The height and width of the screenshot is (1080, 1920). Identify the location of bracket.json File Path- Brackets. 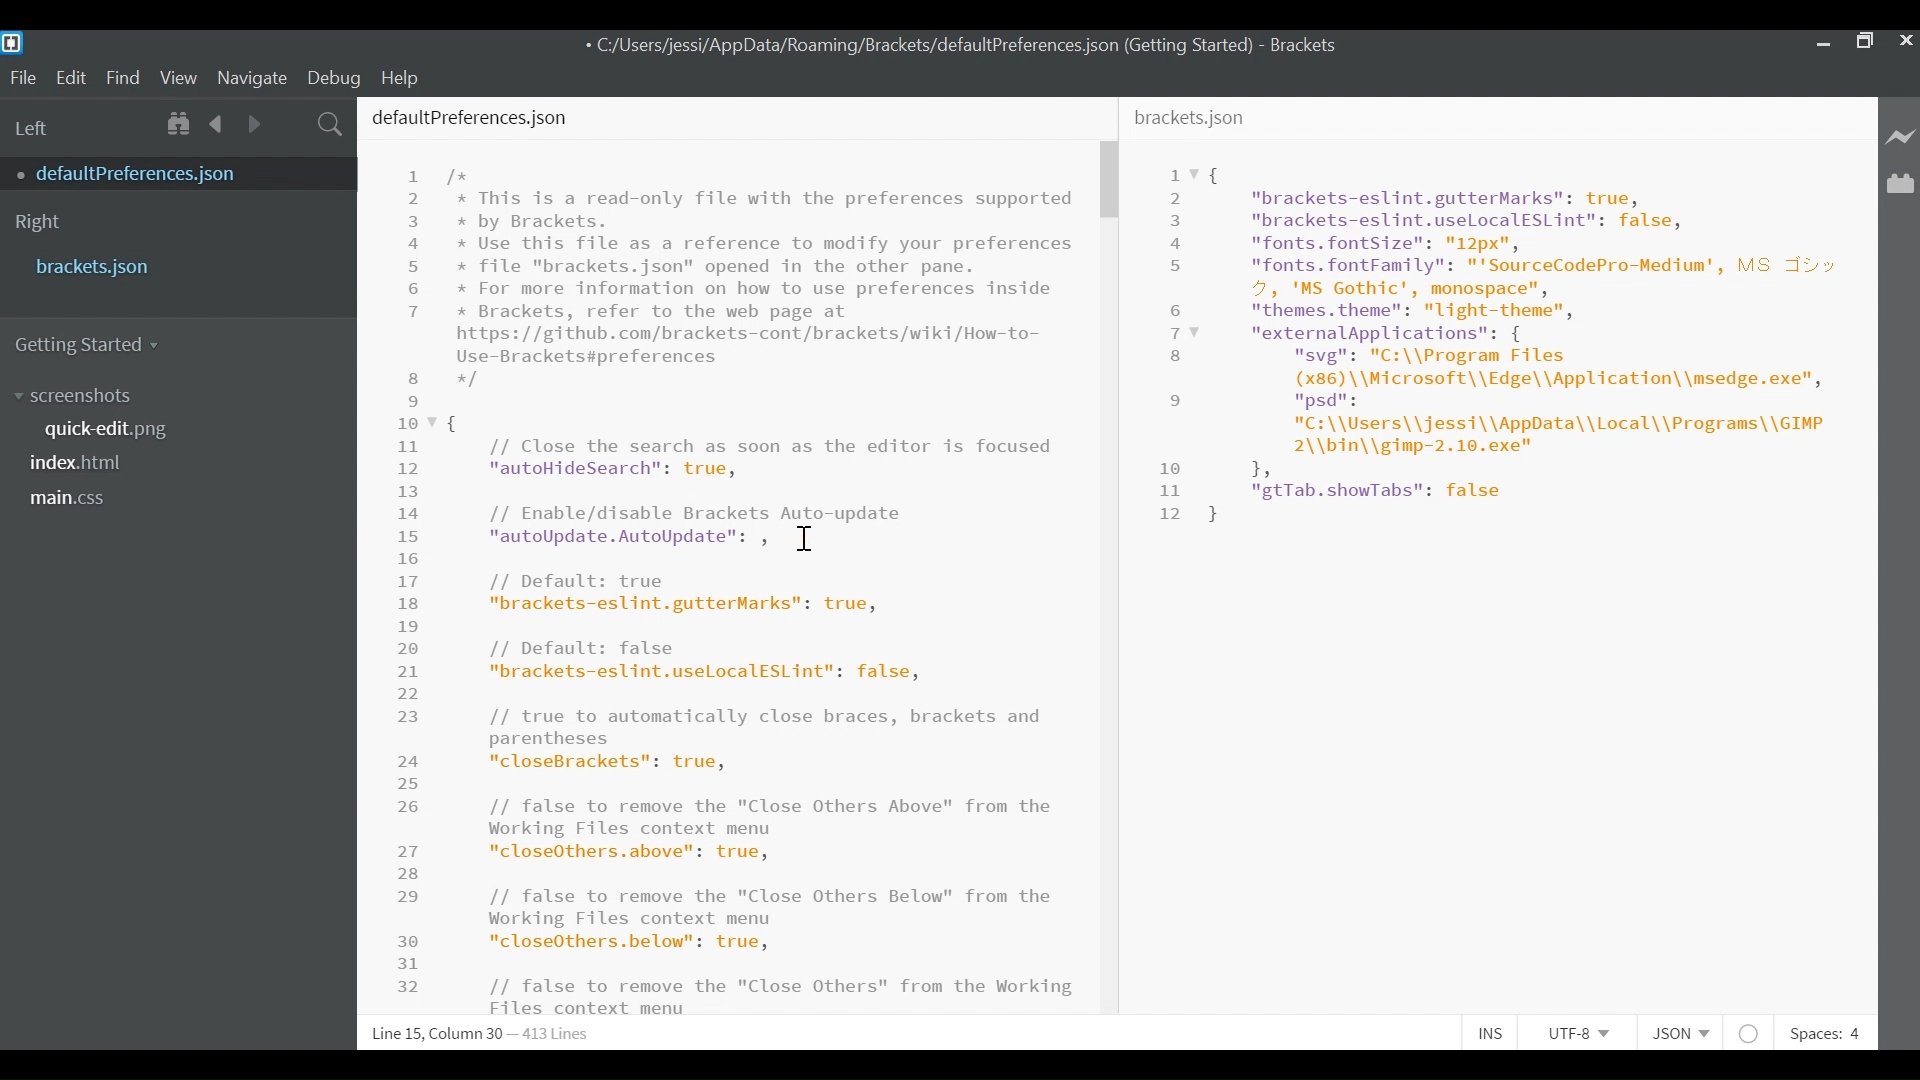
(965, 46).